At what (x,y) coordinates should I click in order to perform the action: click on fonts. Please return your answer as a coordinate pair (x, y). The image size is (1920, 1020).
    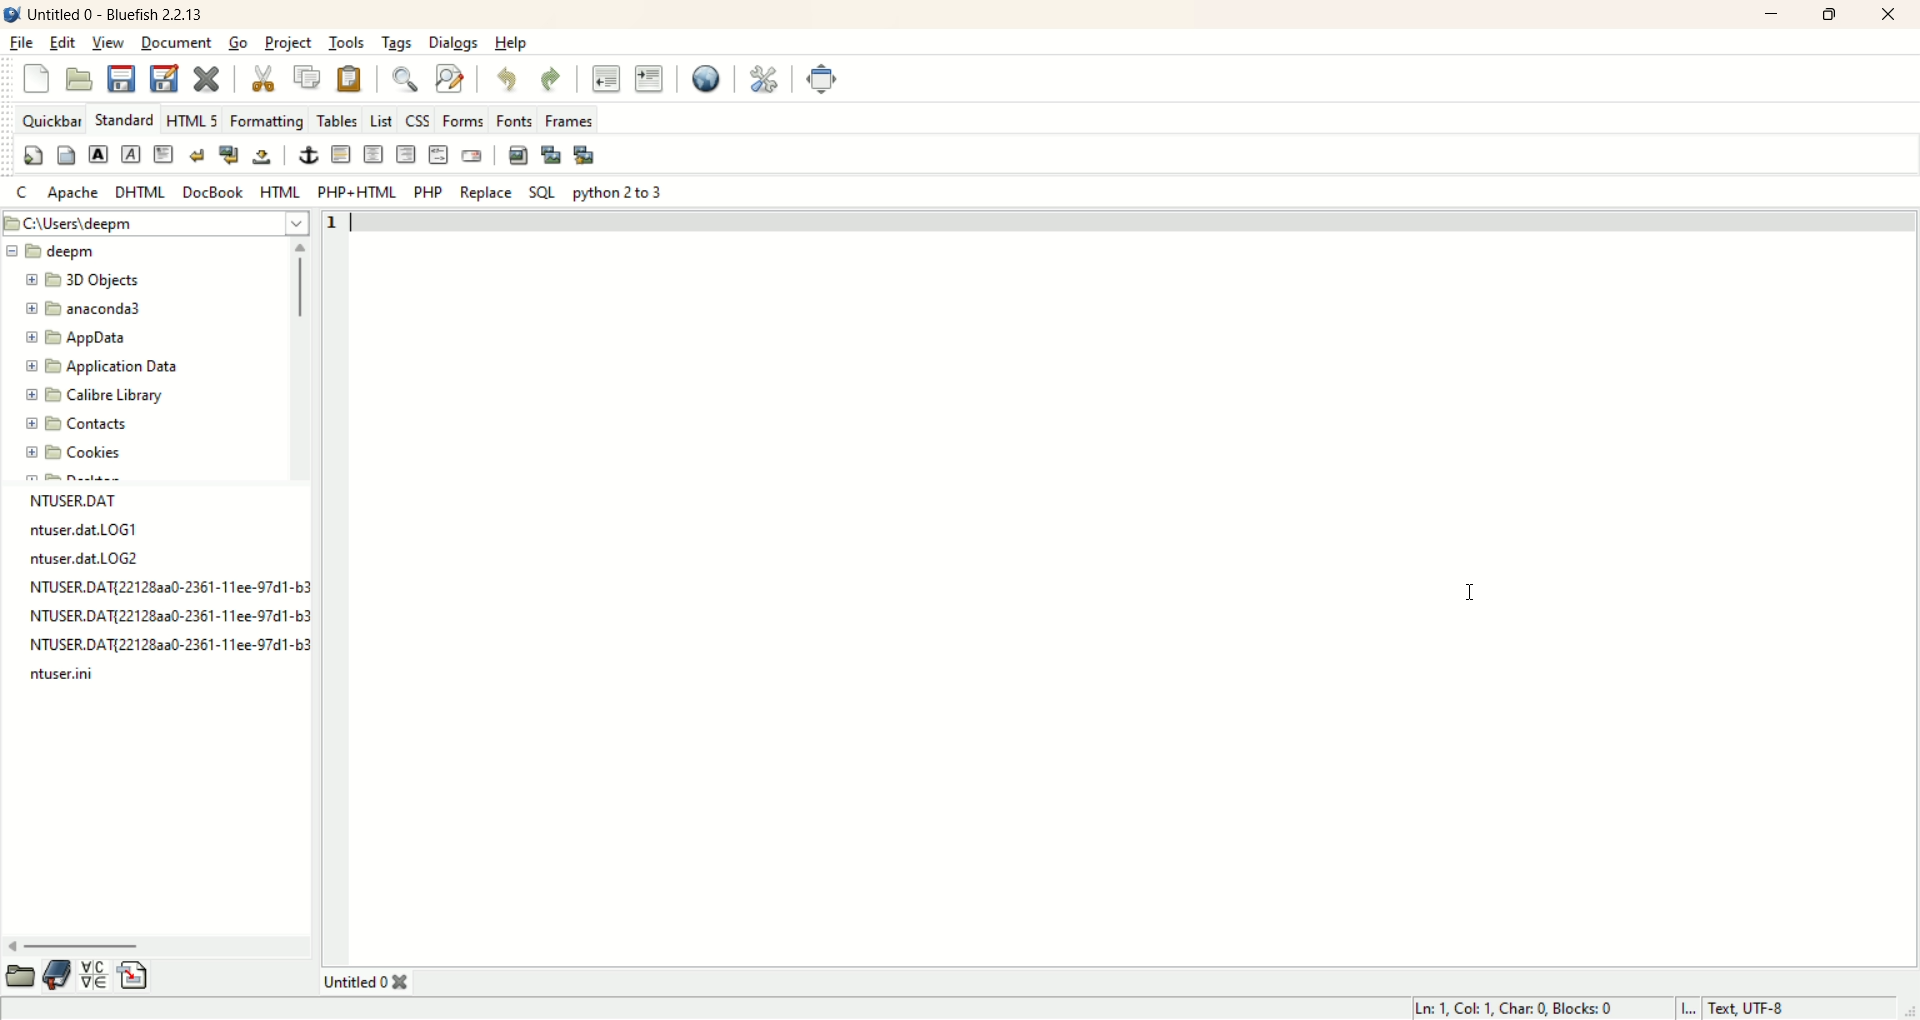
    Looking at the image, I should click on (513, 120).